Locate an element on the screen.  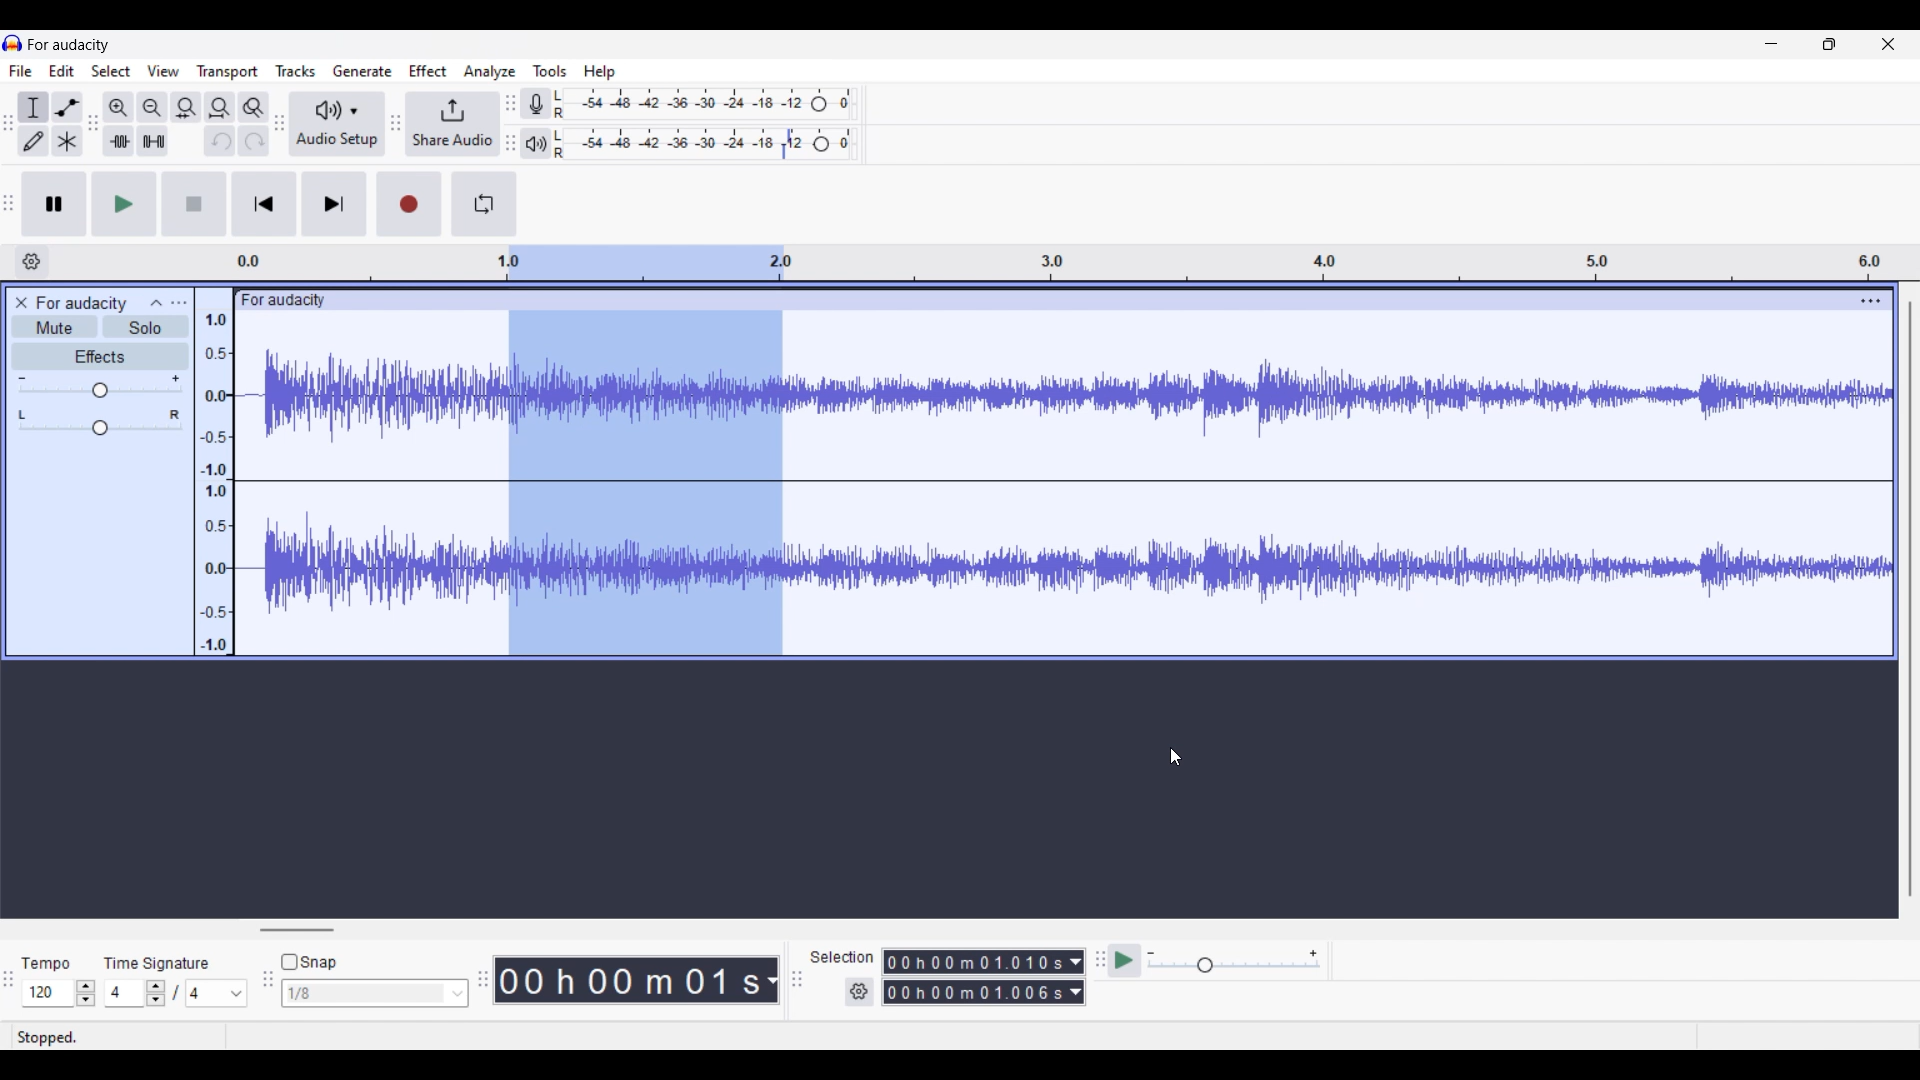
Effects is located at coordinates (99, 356).